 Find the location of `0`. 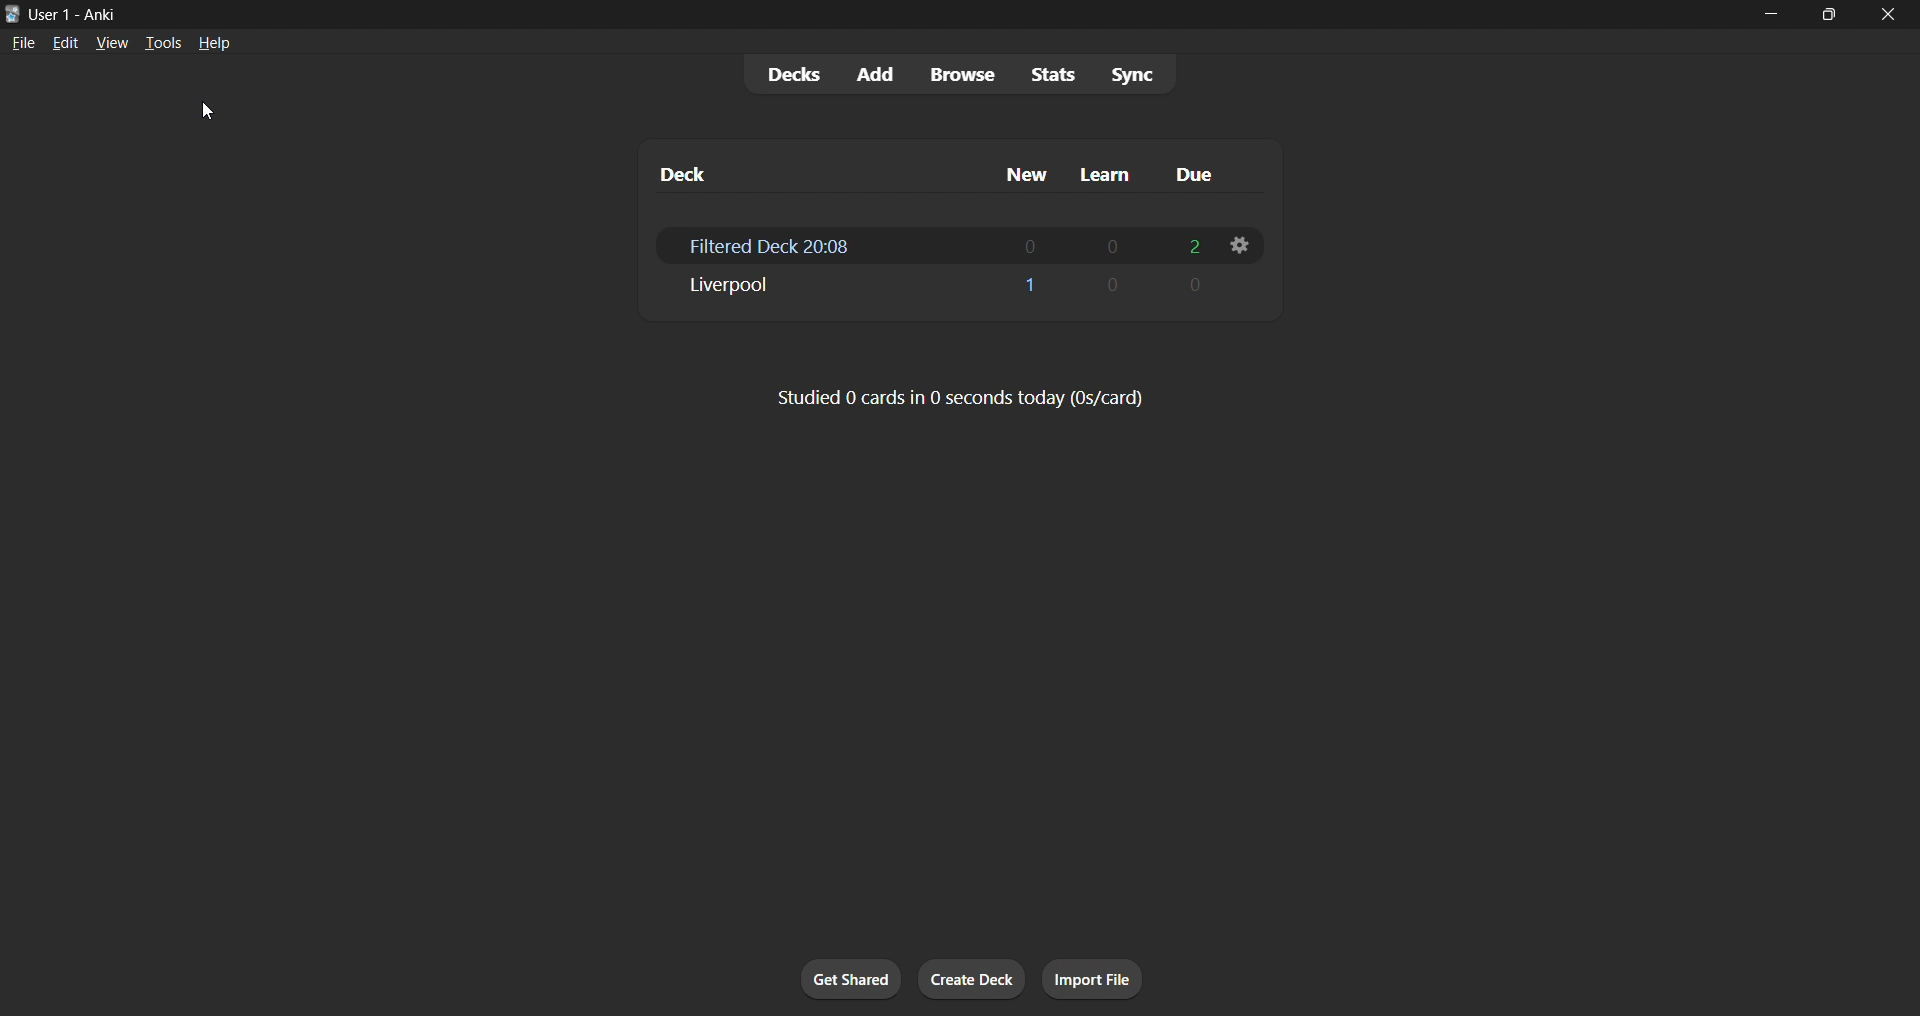

0 is located at coordinates (1111, 247).